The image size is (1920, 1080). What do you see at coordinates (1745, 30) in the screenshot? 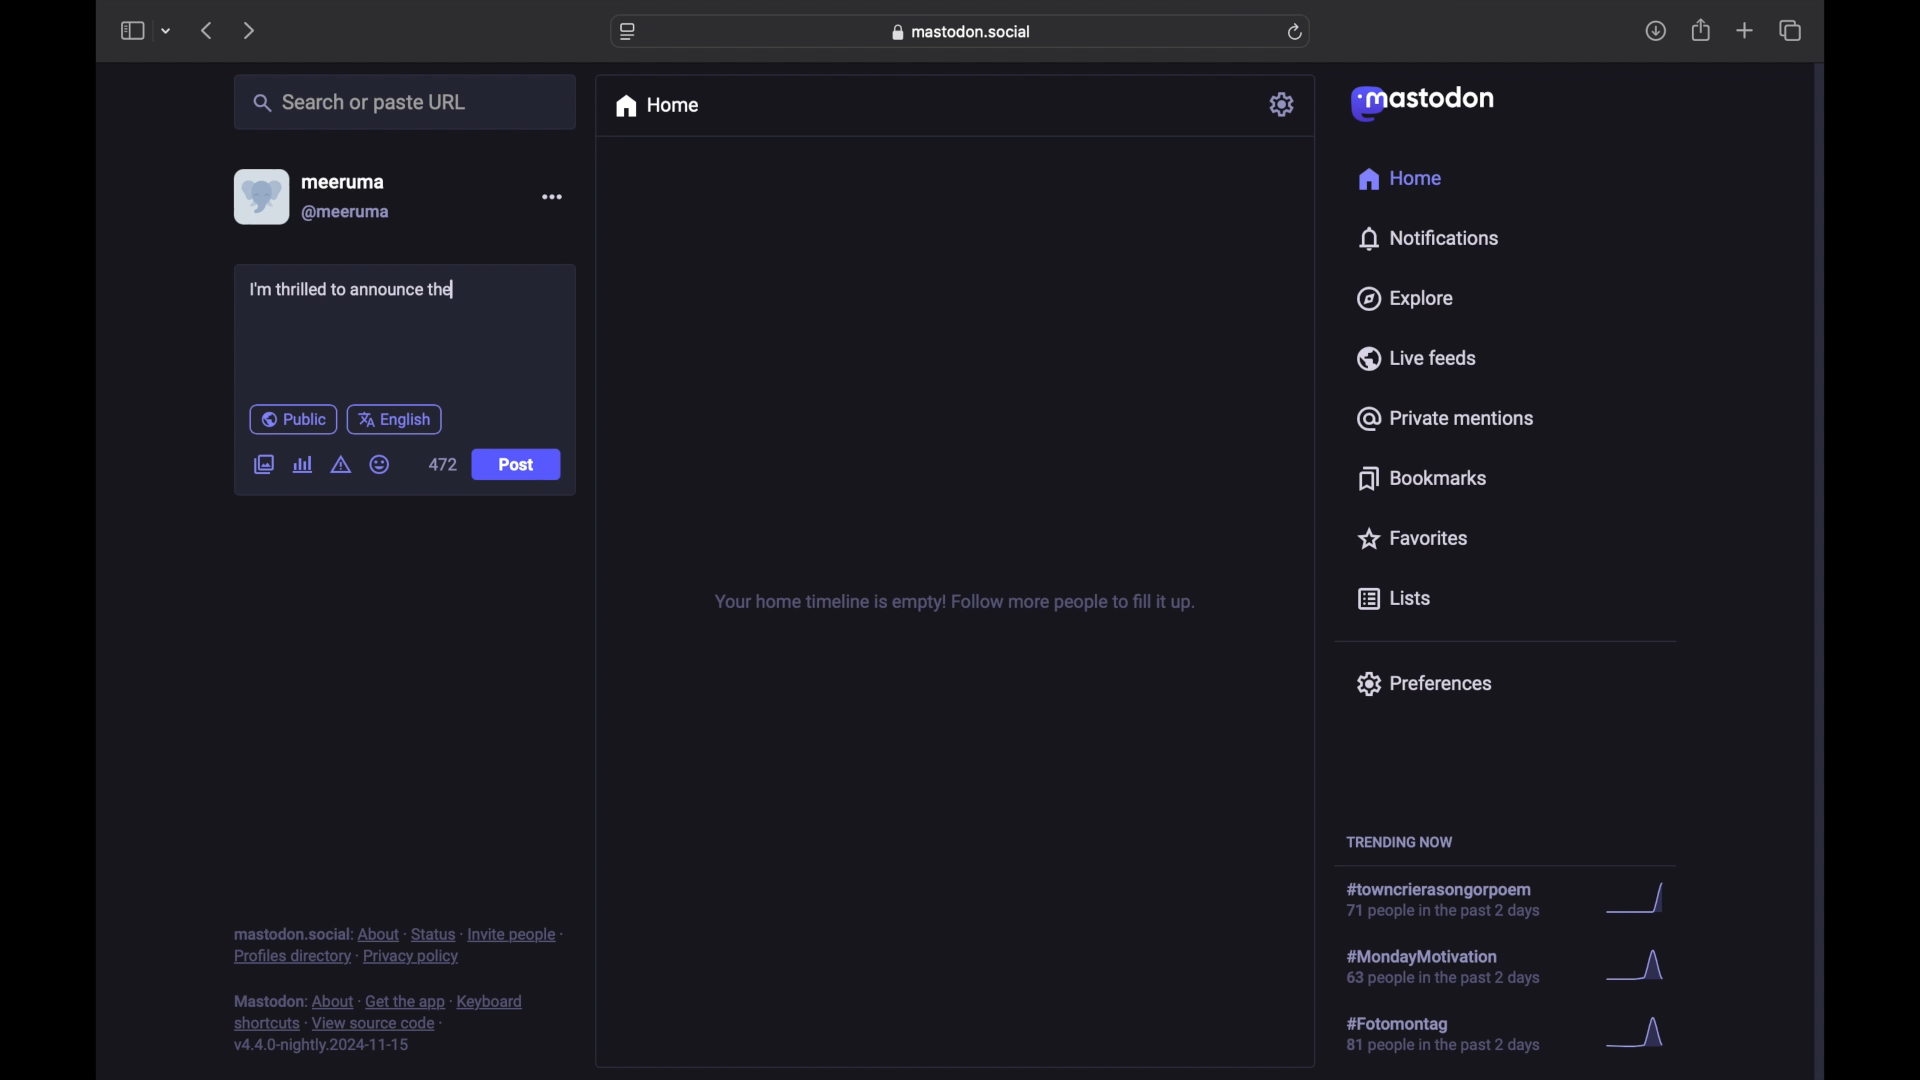
I see `new tab overview` at bounding box center [1745, 30].